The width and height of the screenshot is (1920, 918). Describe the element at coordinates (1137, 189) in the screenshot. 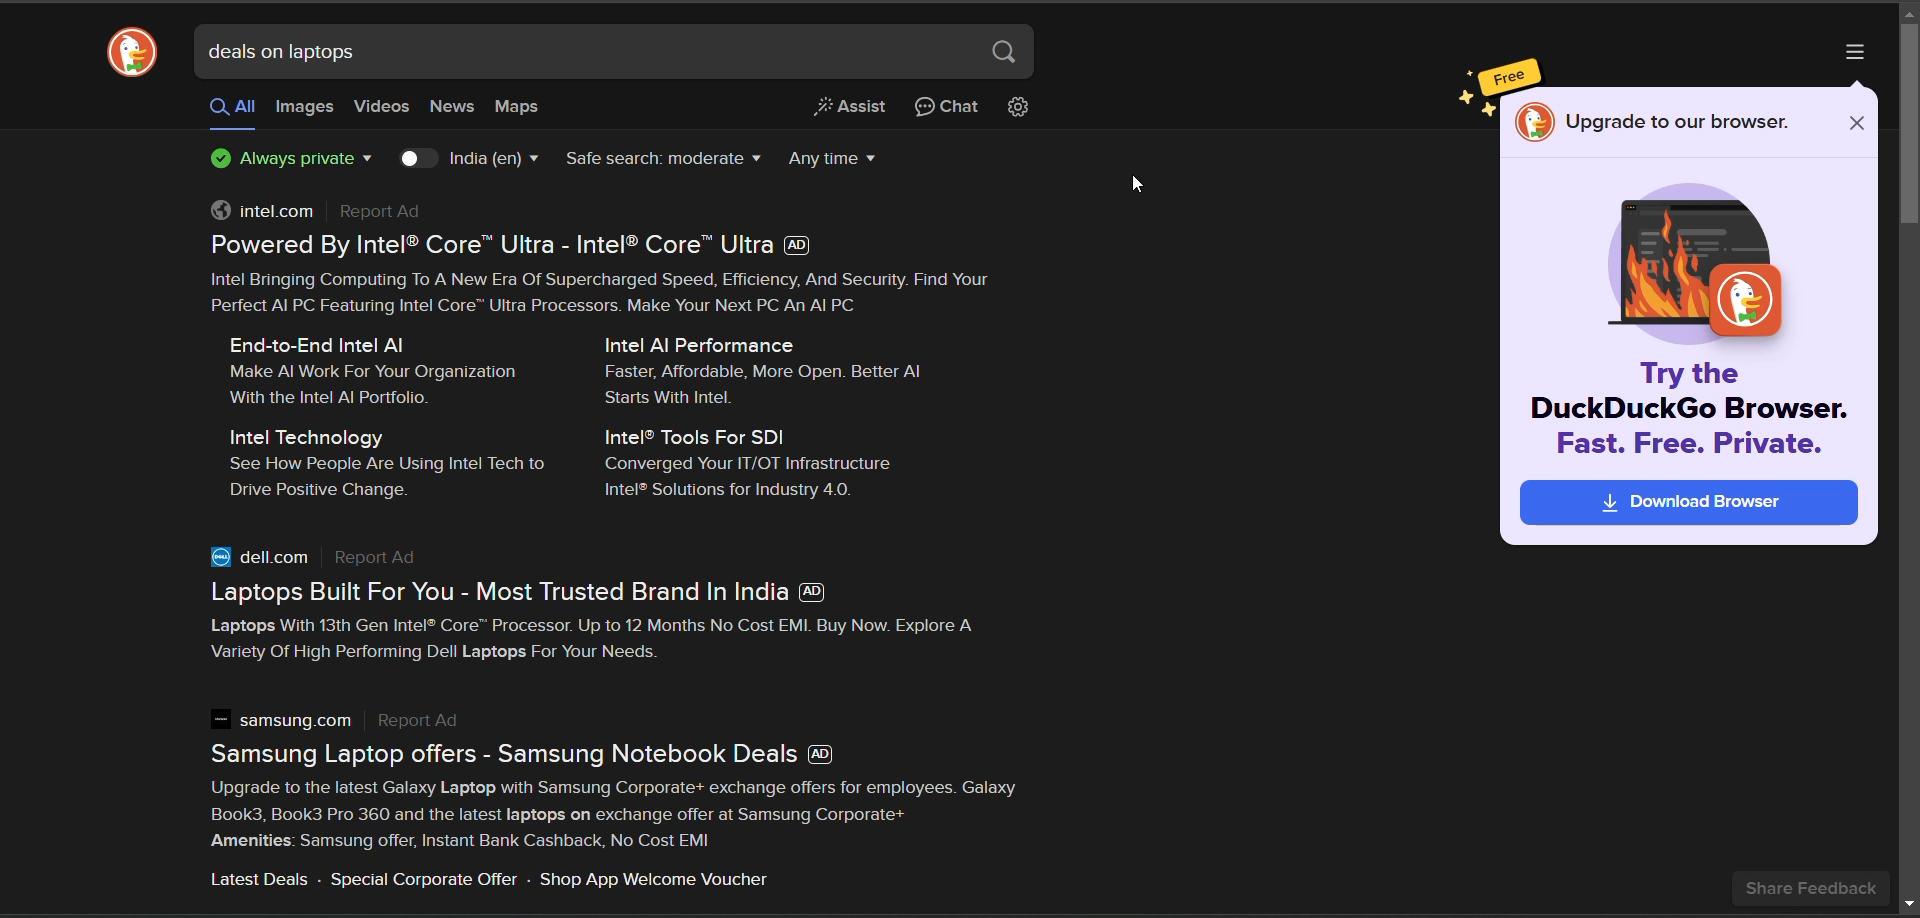

I see `cursor` at that location.